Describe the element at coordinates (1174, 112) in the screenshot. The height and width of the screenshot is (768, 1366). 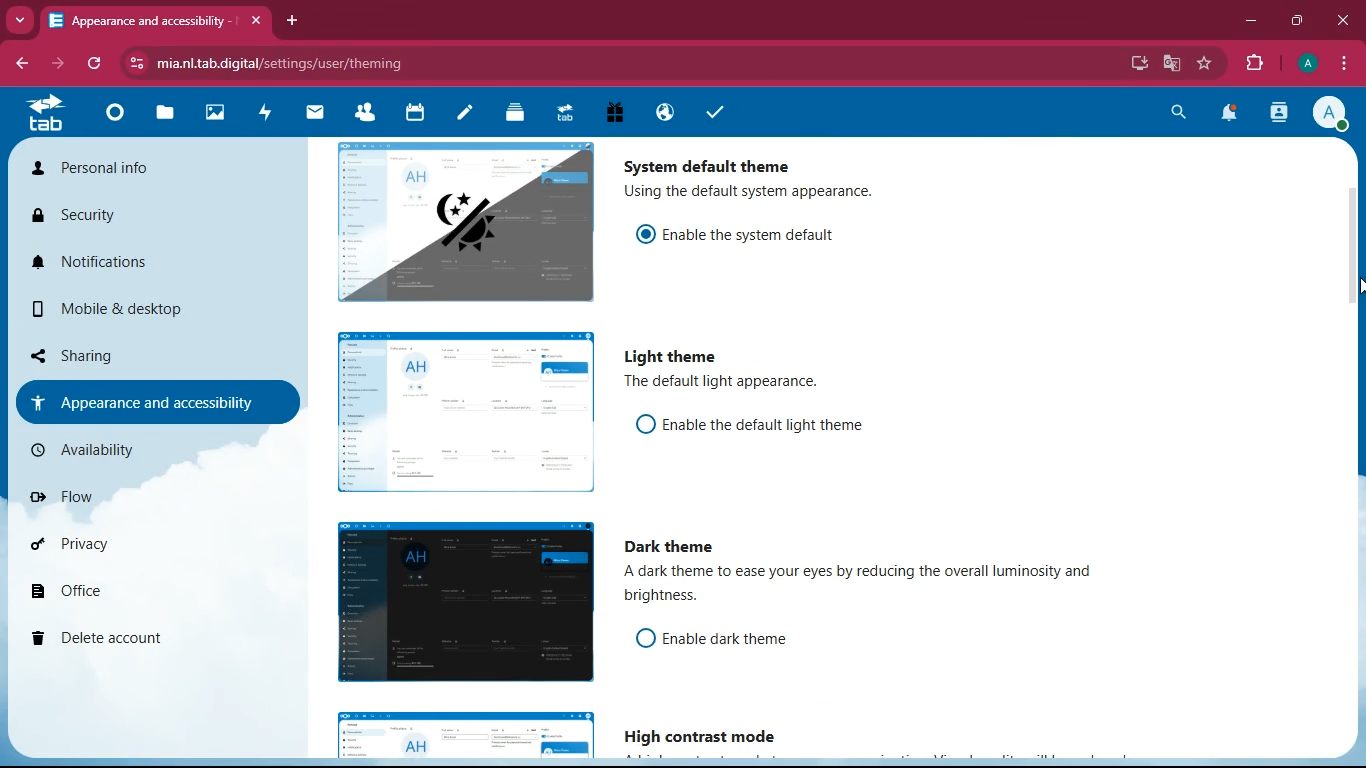
I see `search` at that location.